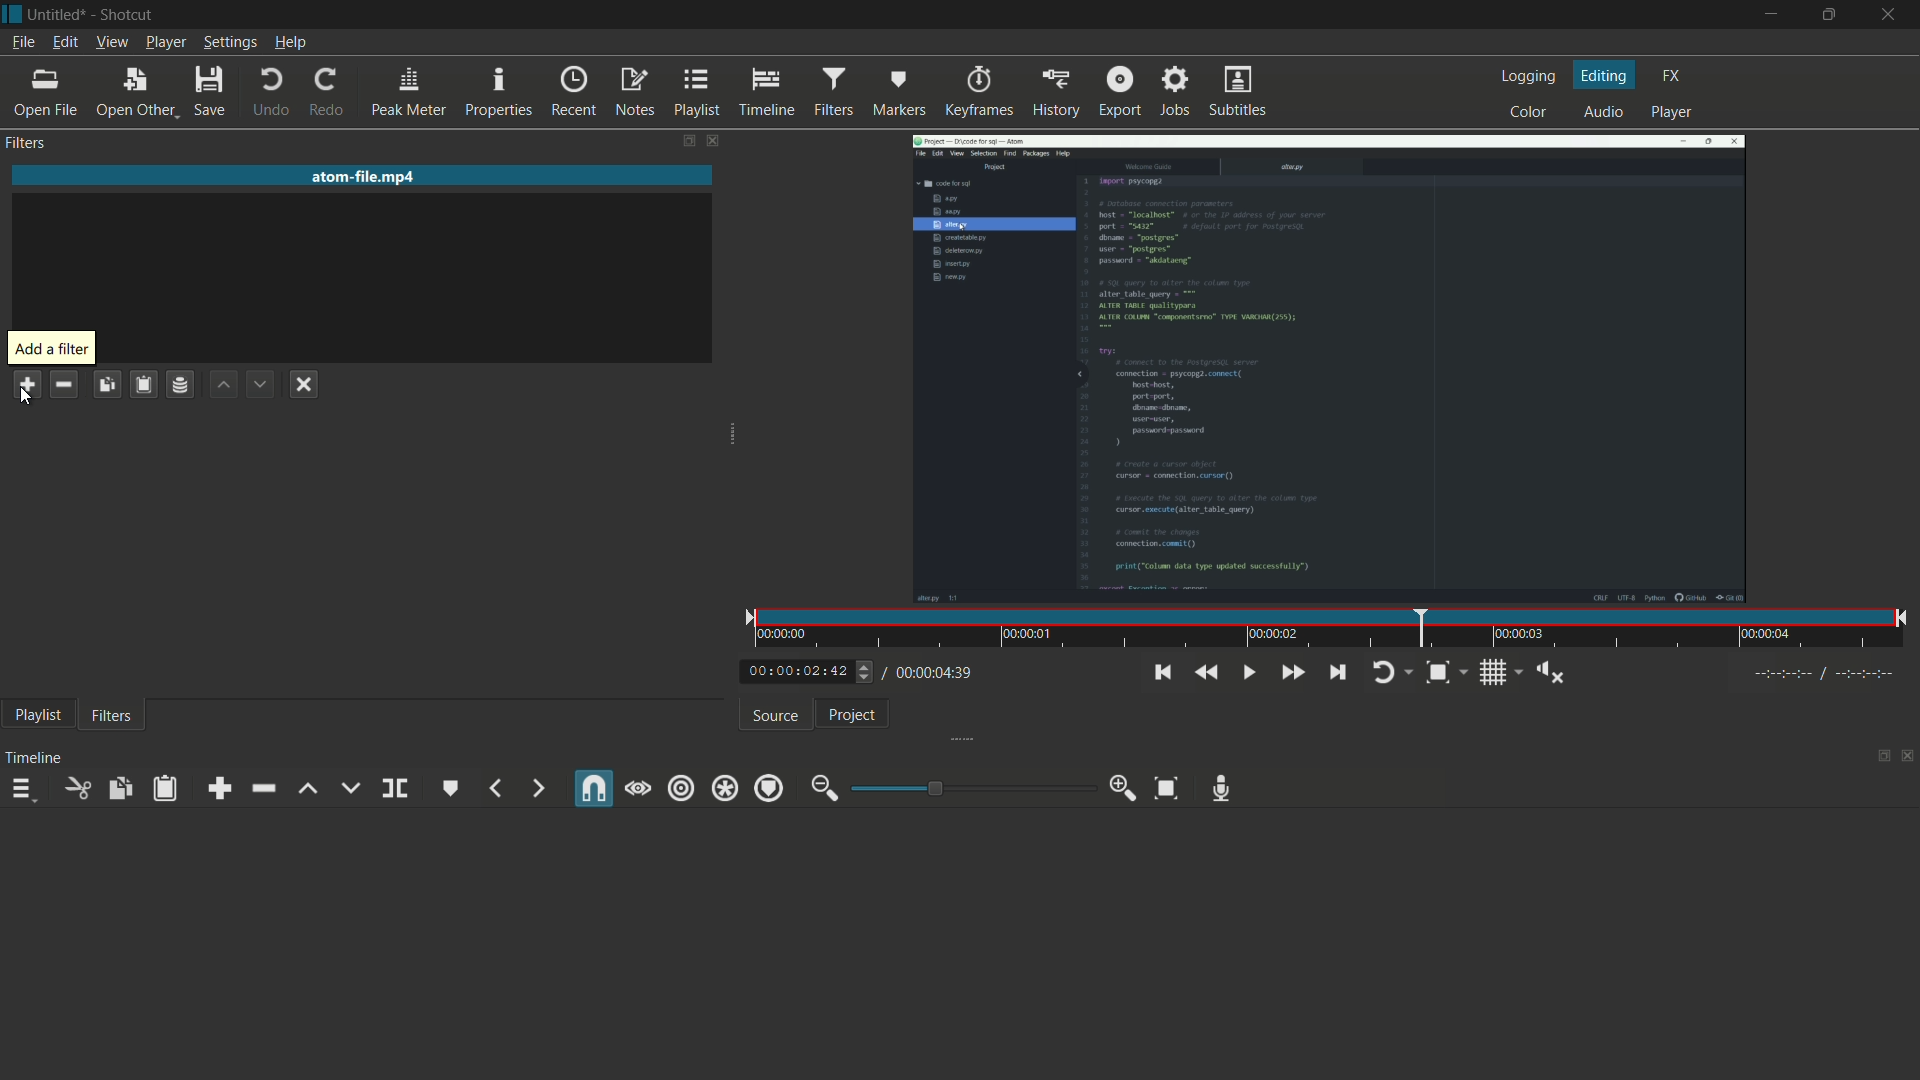 This screenshot has width=1920, height=1080. Describe the element at coordinates (1176, 90) in the screenshot. I see `jobs` at that location.